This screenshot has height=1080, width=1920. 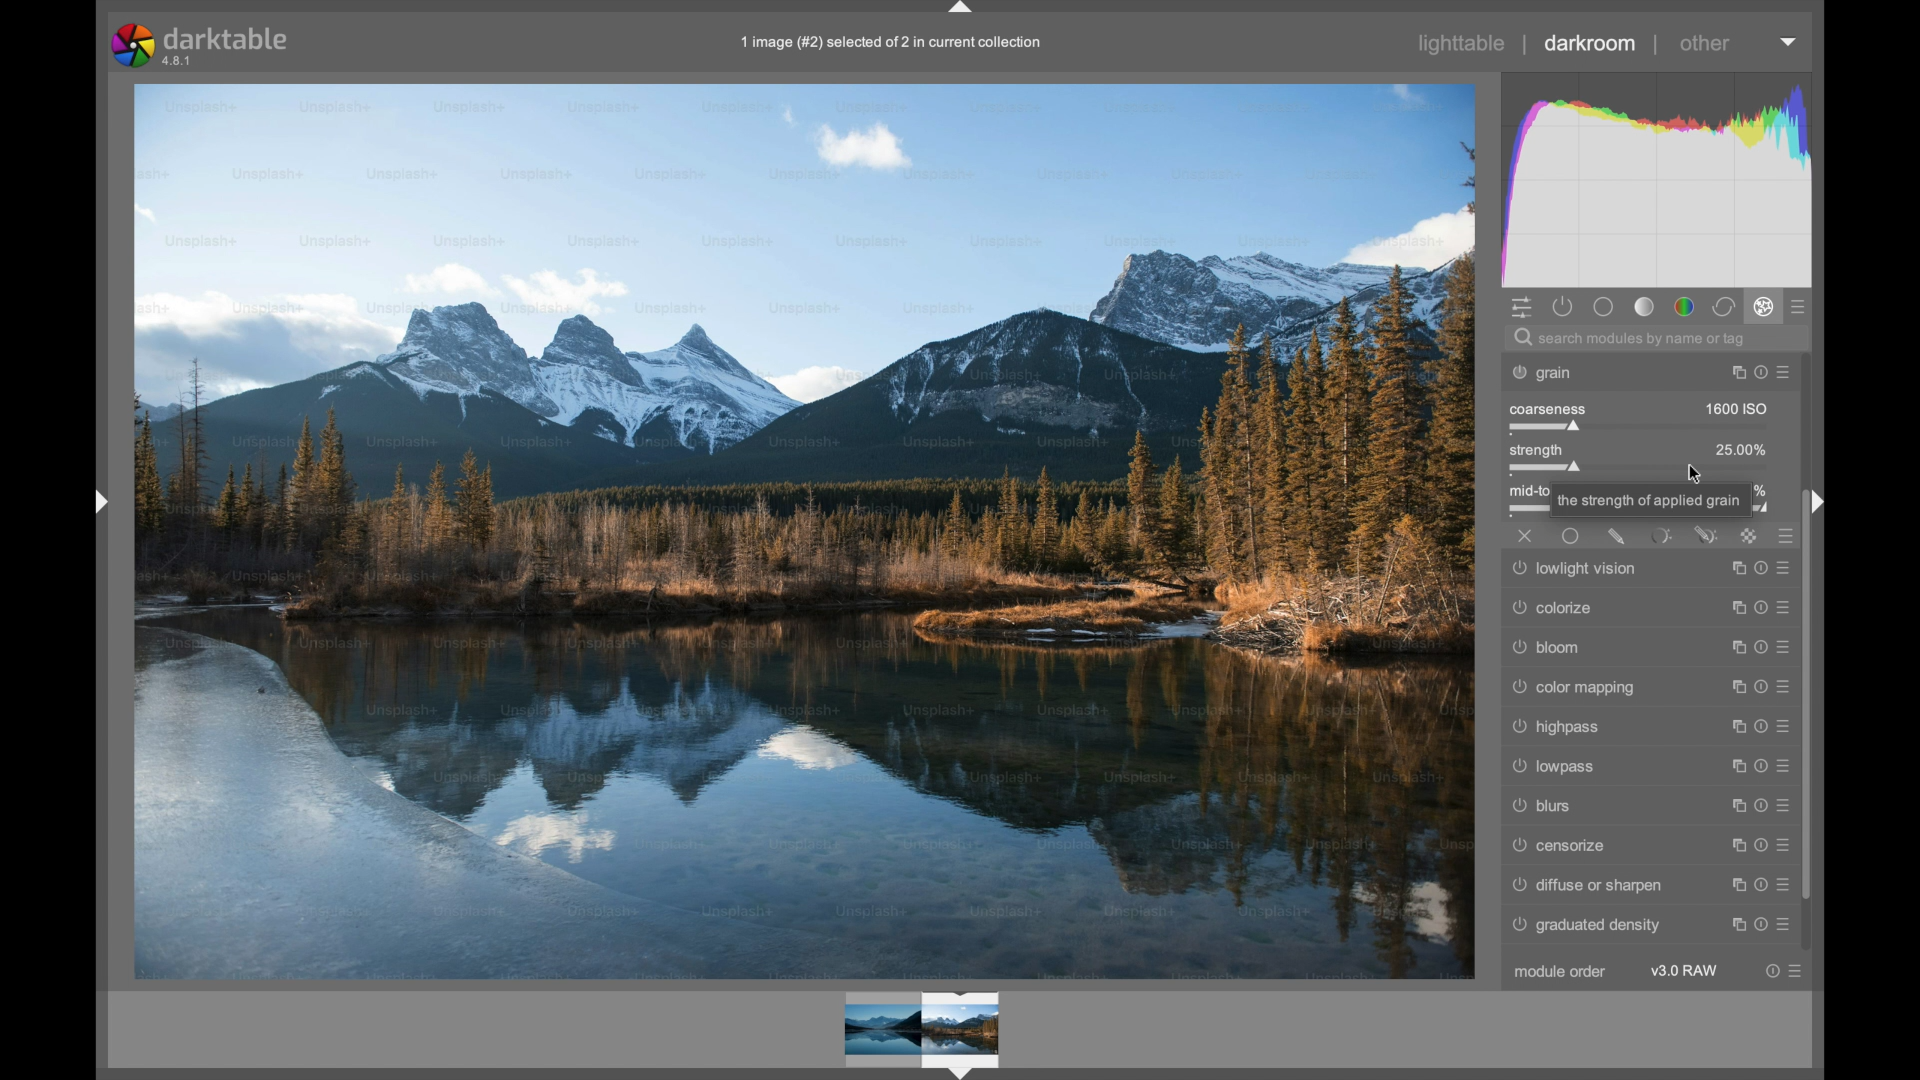 What do you see at coordinates (1649, 501) in the screenshot?
I see `the strength of applied grain` at bounding box center [1649, 501].